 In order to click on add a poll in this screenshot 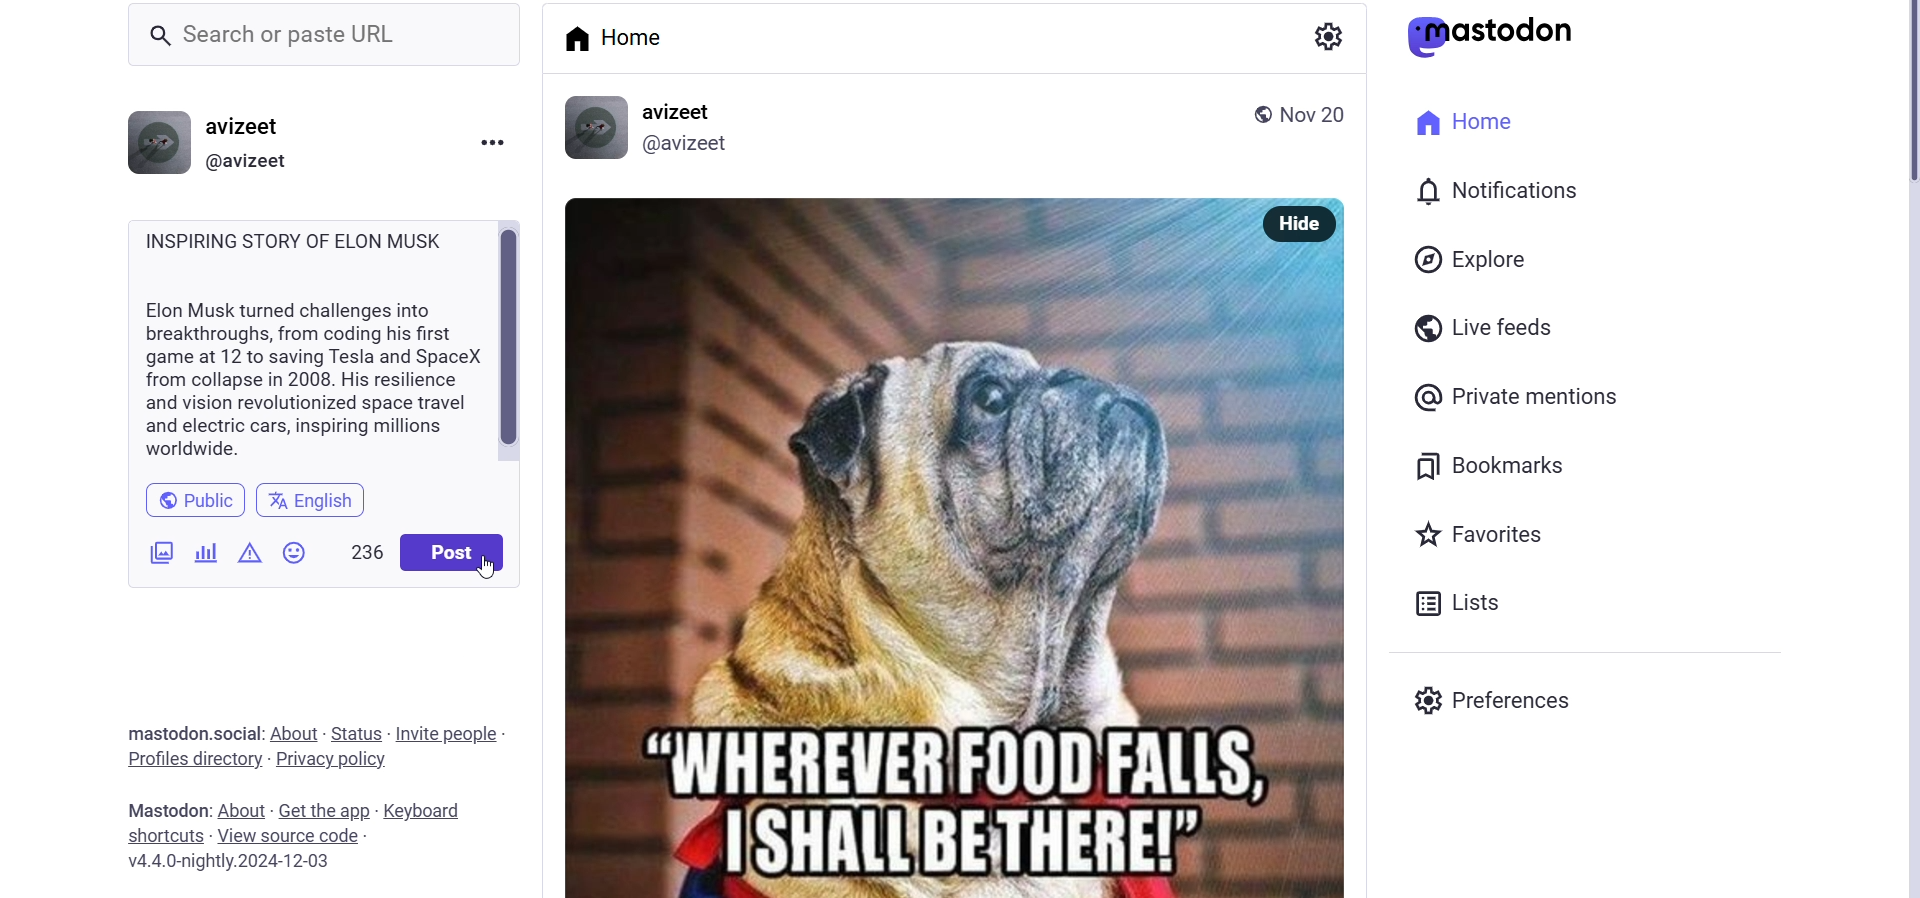, I will do `click(200, 552)`.